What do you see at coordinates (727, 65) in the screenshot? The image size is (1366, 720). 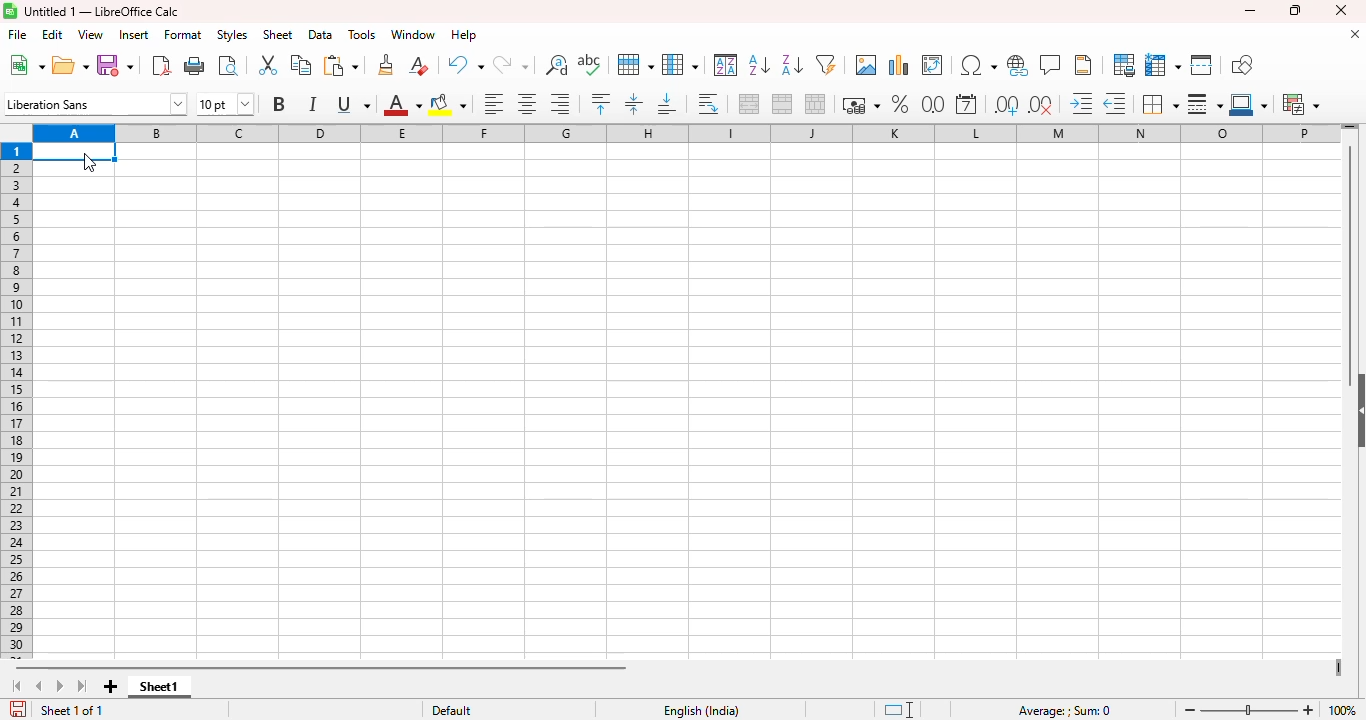 I see `sort` at bounding box center [727, 65].